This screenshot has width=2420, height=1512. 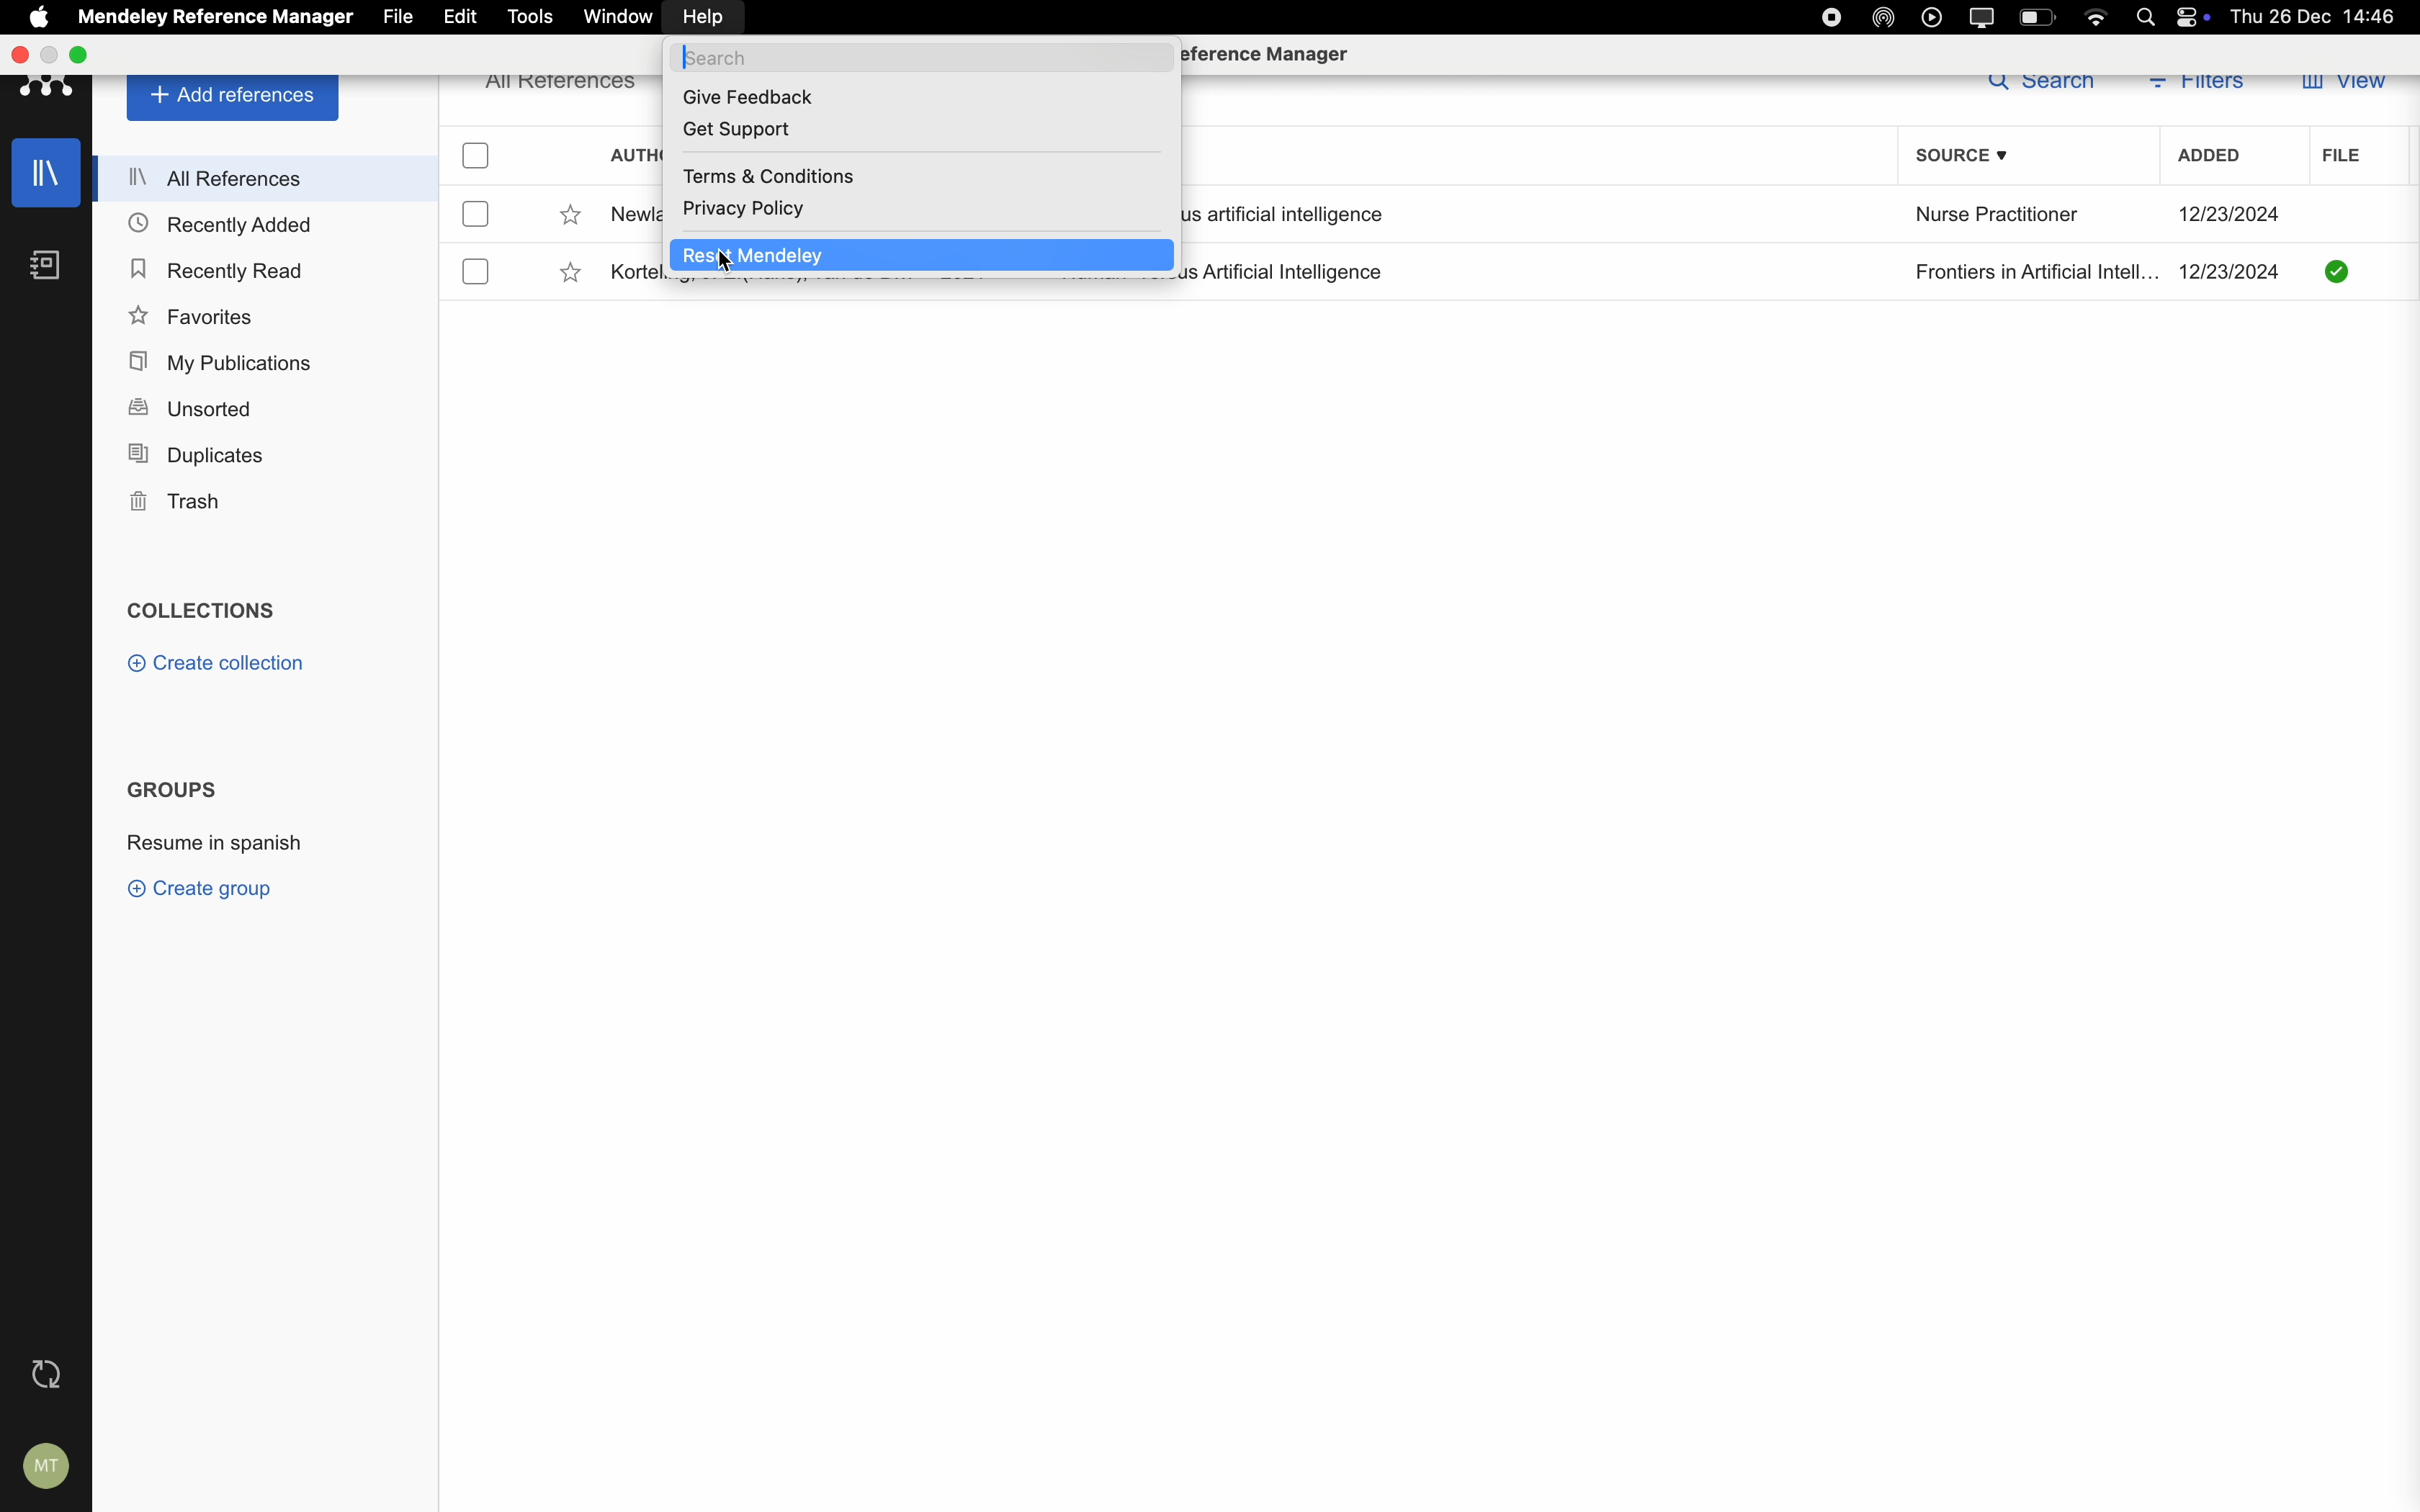 What do you see at coordinates (629, 215) in the screenshot?
I see `author` at bounding box center [629, 215].